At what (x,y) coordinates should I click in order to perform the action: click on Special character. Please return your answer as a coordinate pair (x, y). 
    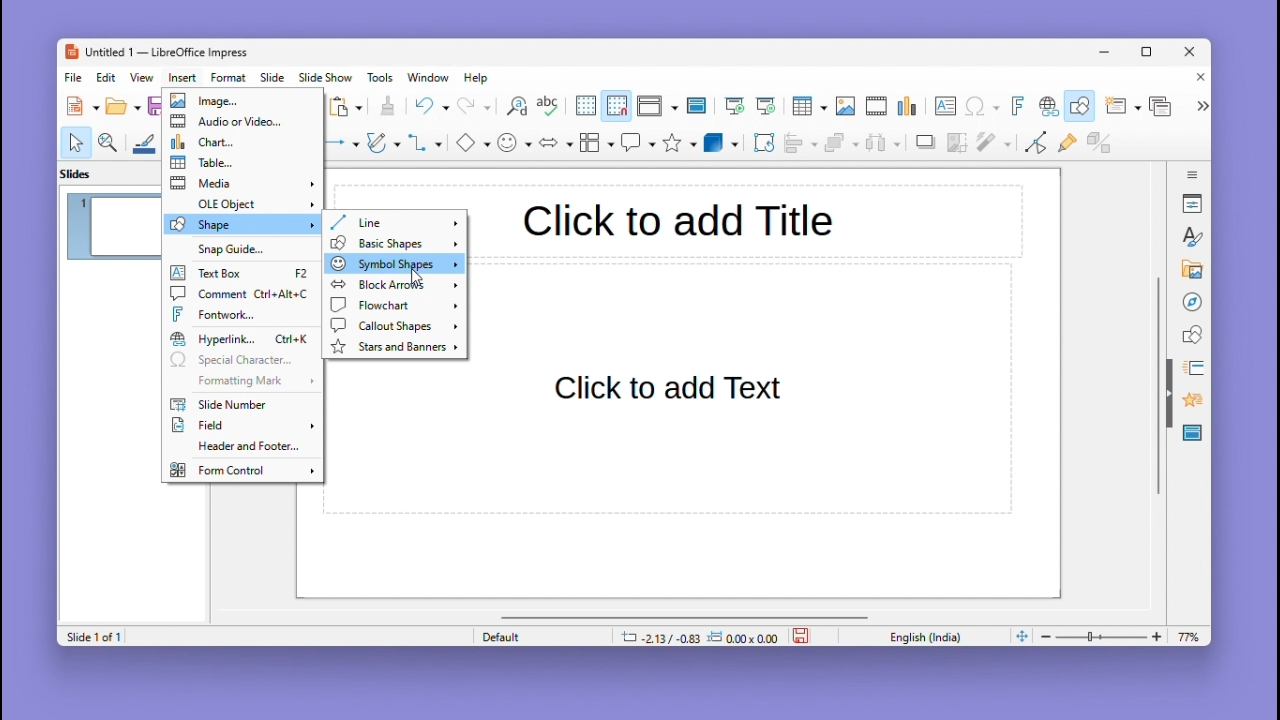
    Looking at the image, I should click on (983, 108).